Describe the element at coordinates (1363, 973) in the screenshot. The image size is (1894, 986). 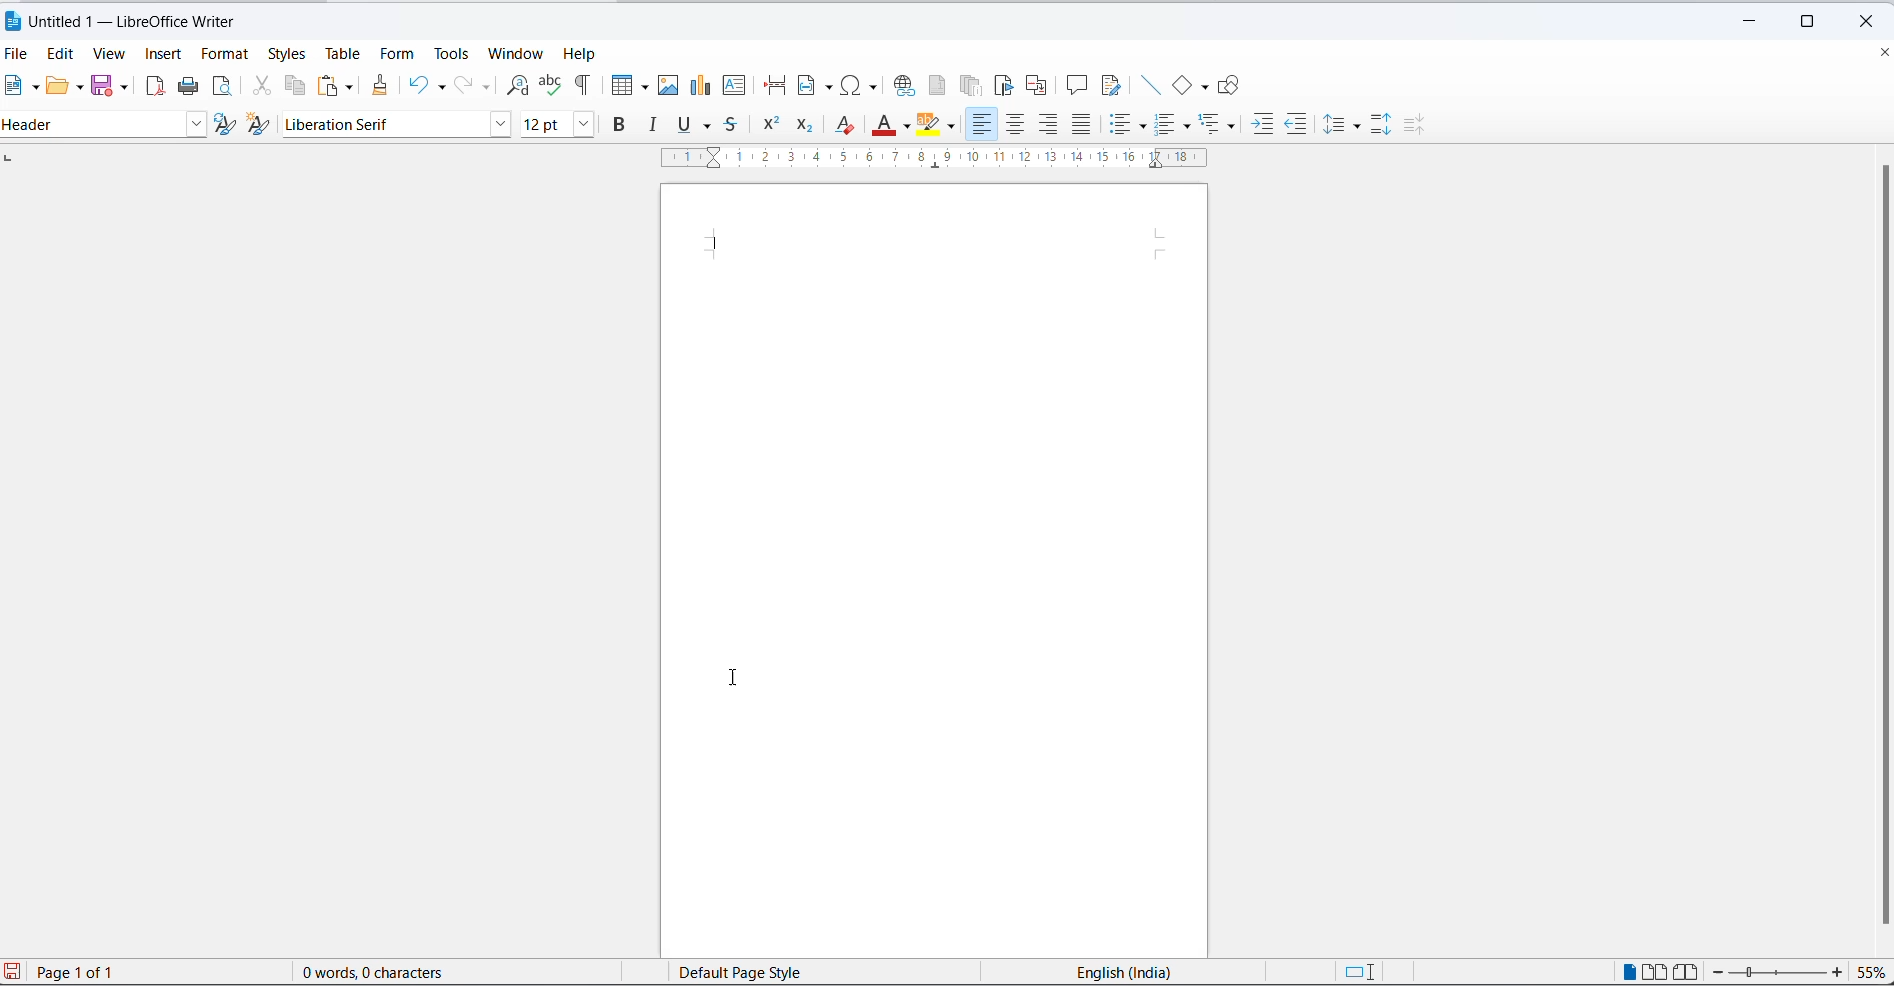
I see `standard selection` at that location.